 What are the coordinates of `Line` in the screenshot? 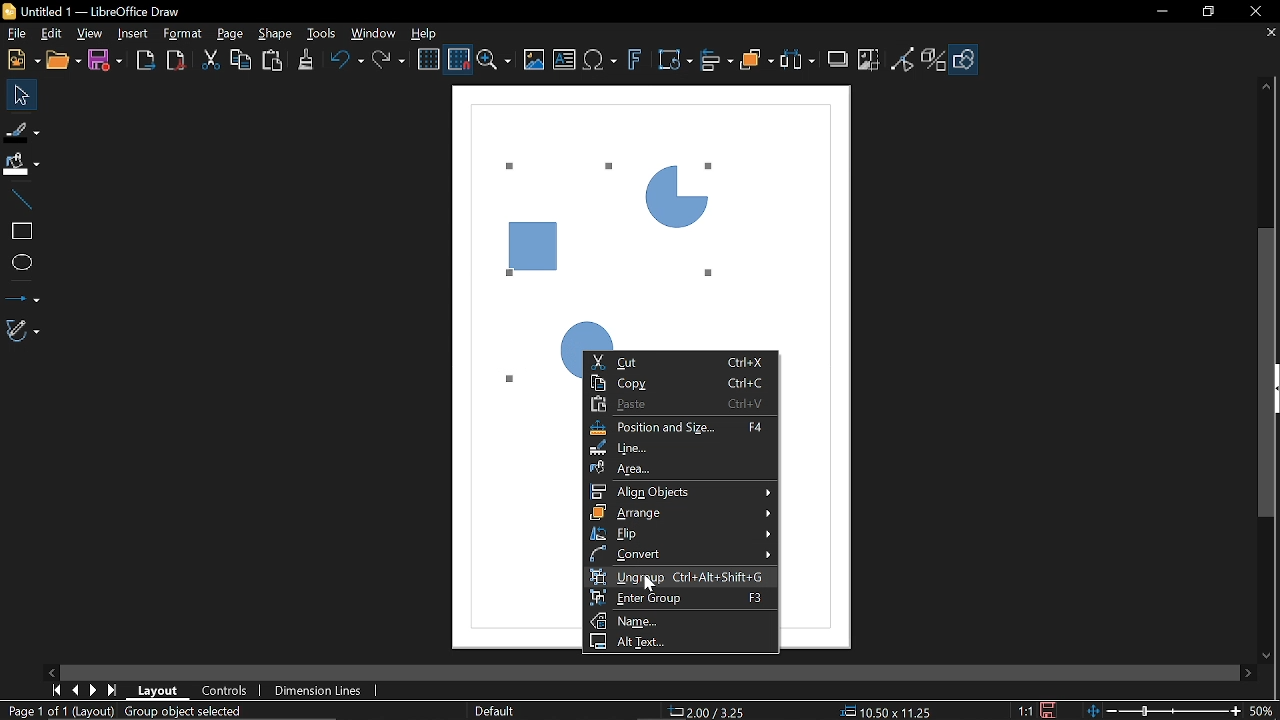 It's located at (18, 195).